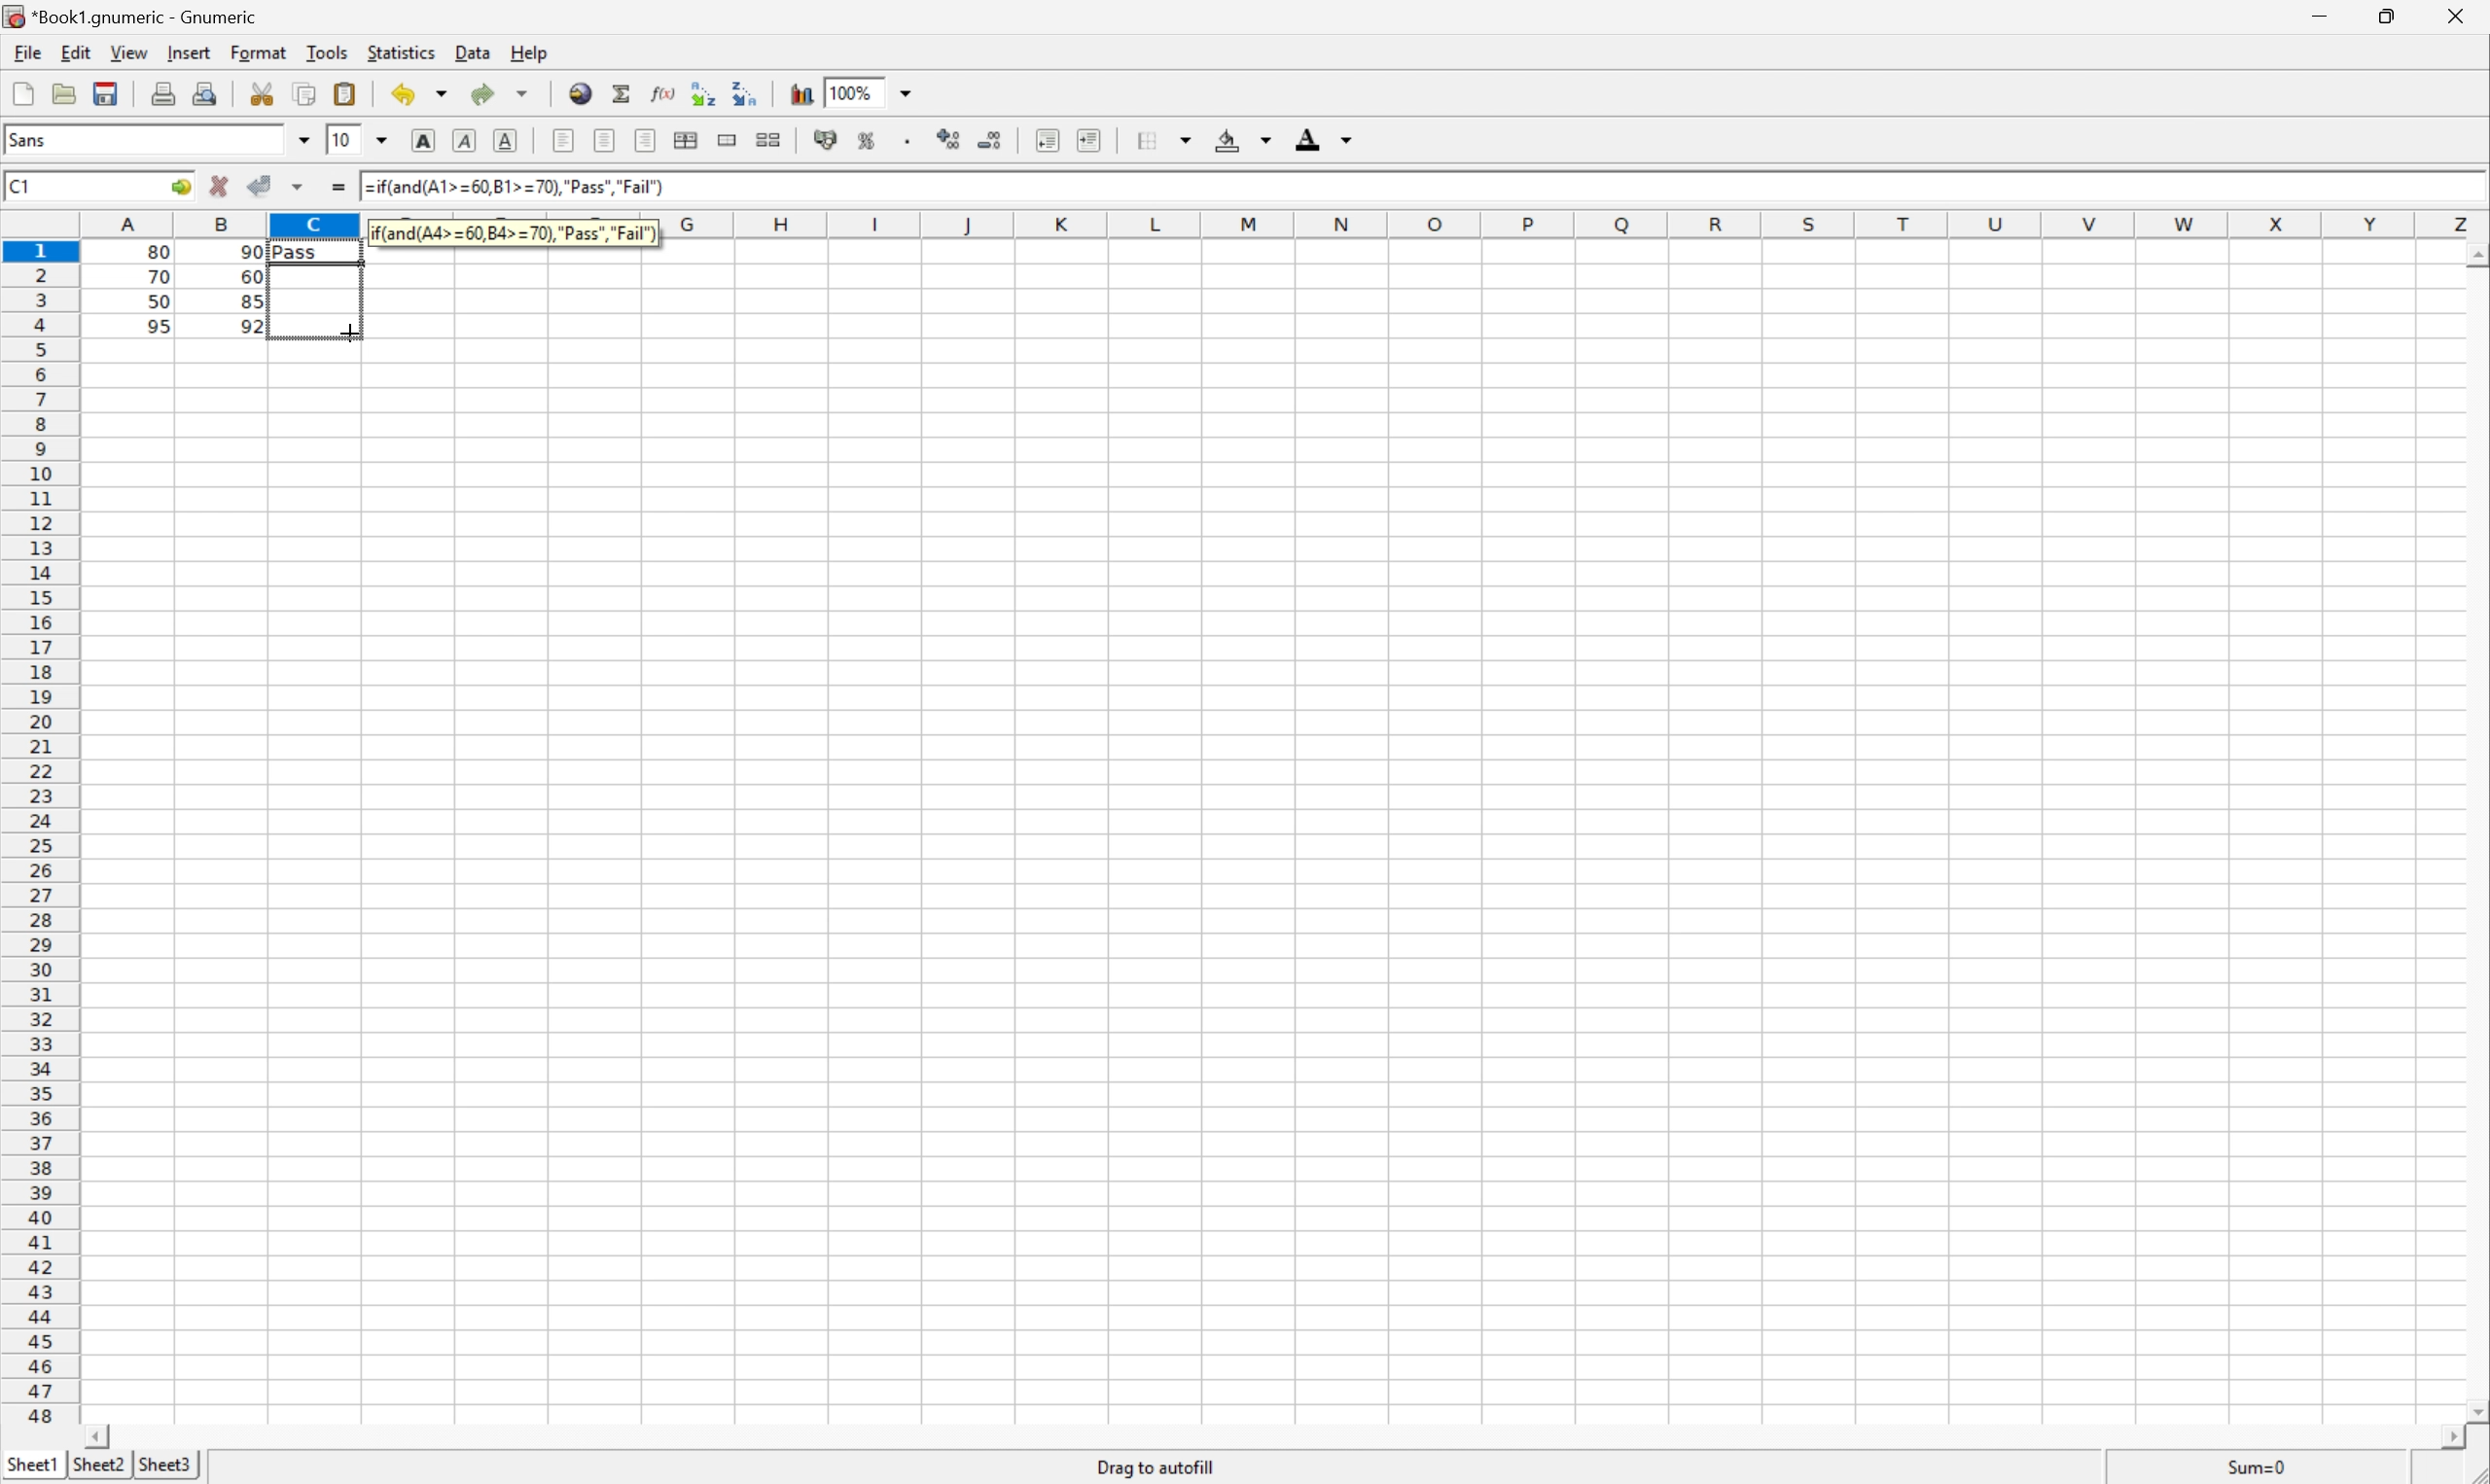 This screenshot has height=1484, width=2490. What do you see at coordinates (865, 91) in the screenshot?
I see `100%` at bounding box center [865, 91].